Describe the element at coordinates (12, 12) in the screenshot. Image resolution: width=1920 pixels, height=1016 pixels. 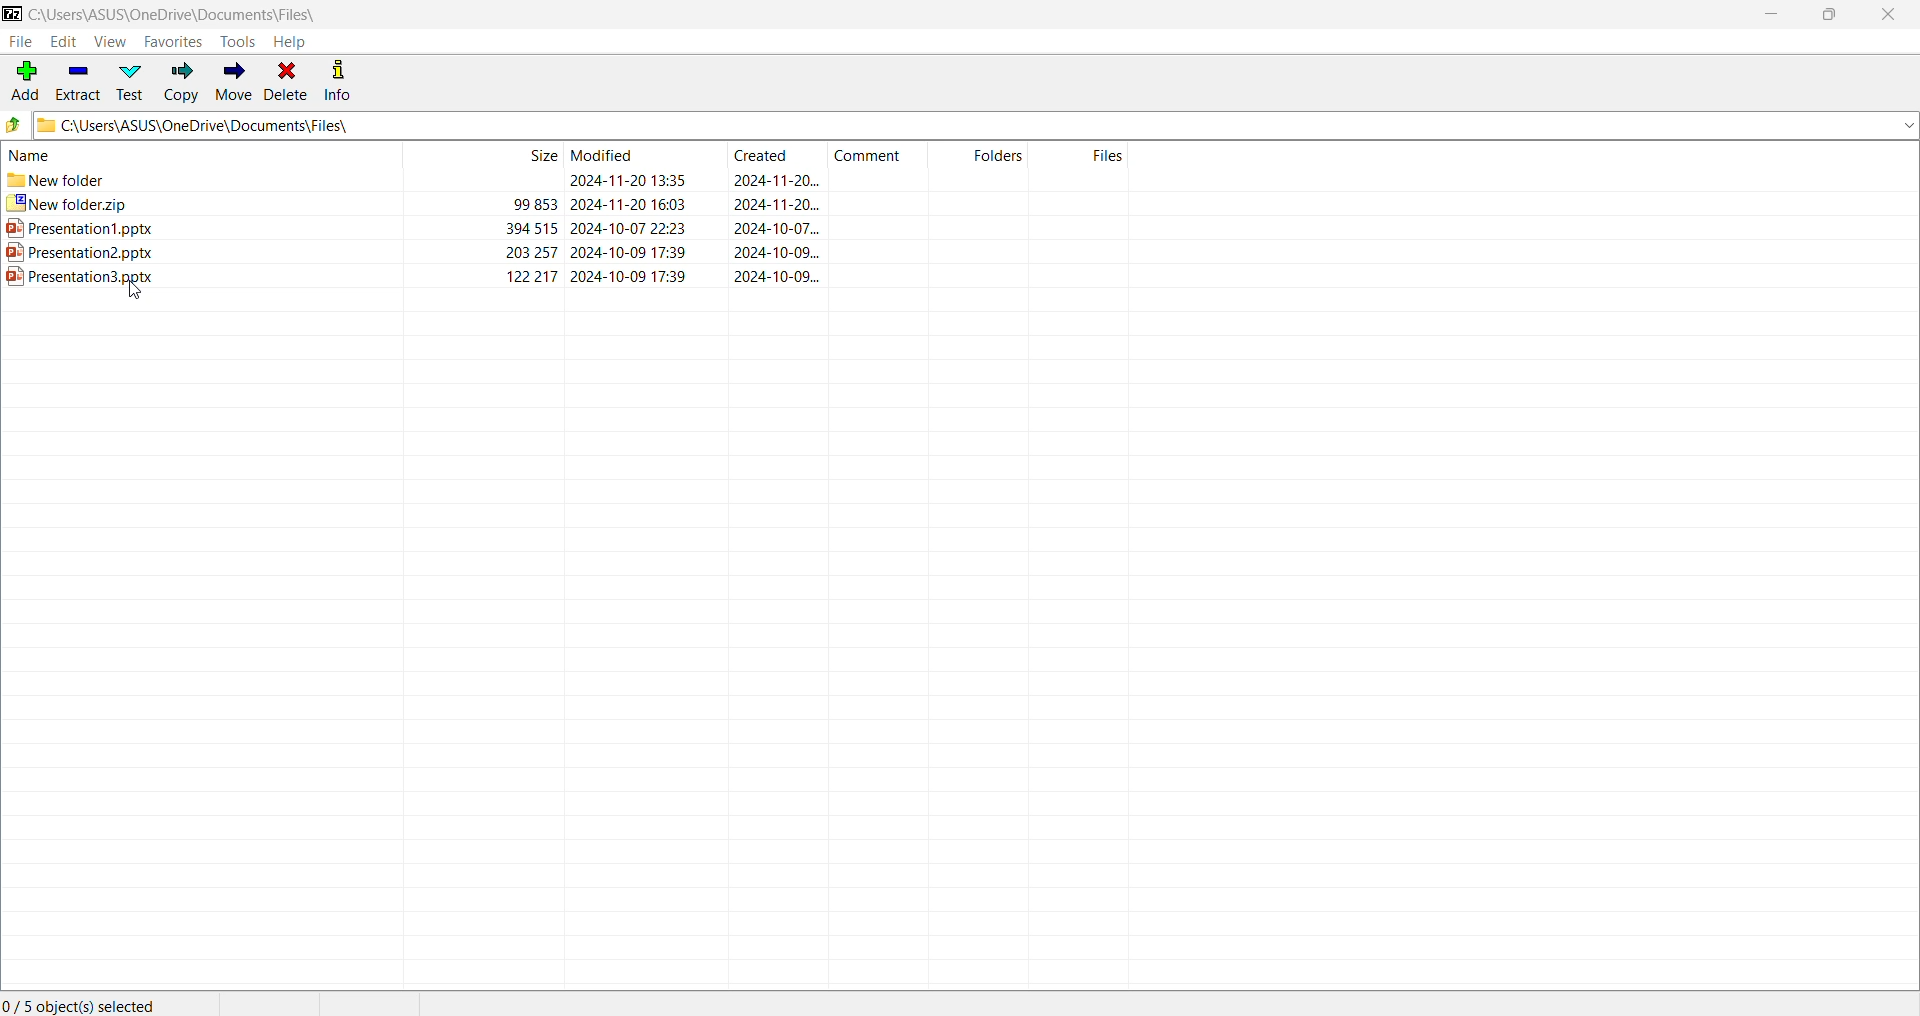
I see `Application Logo` at that location.